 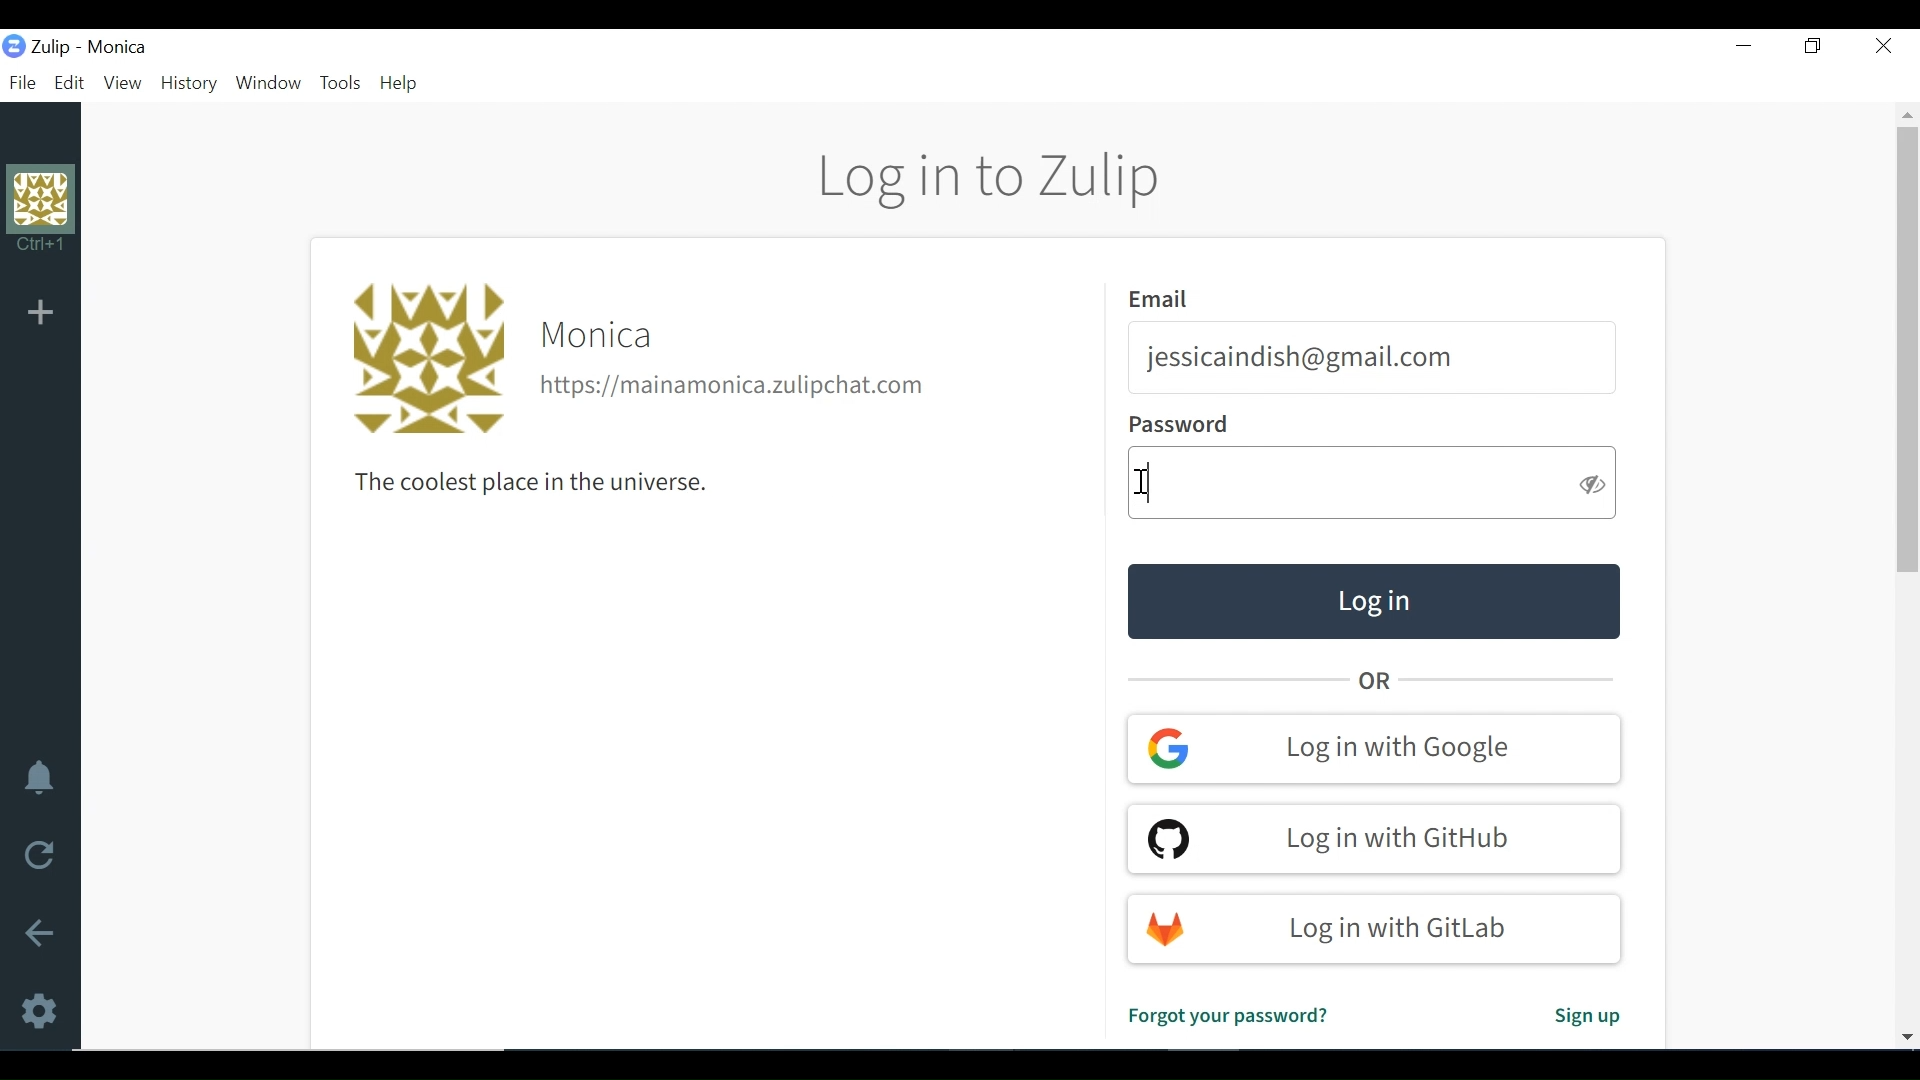 I want to click on Tools, so click(x=341, y=85).